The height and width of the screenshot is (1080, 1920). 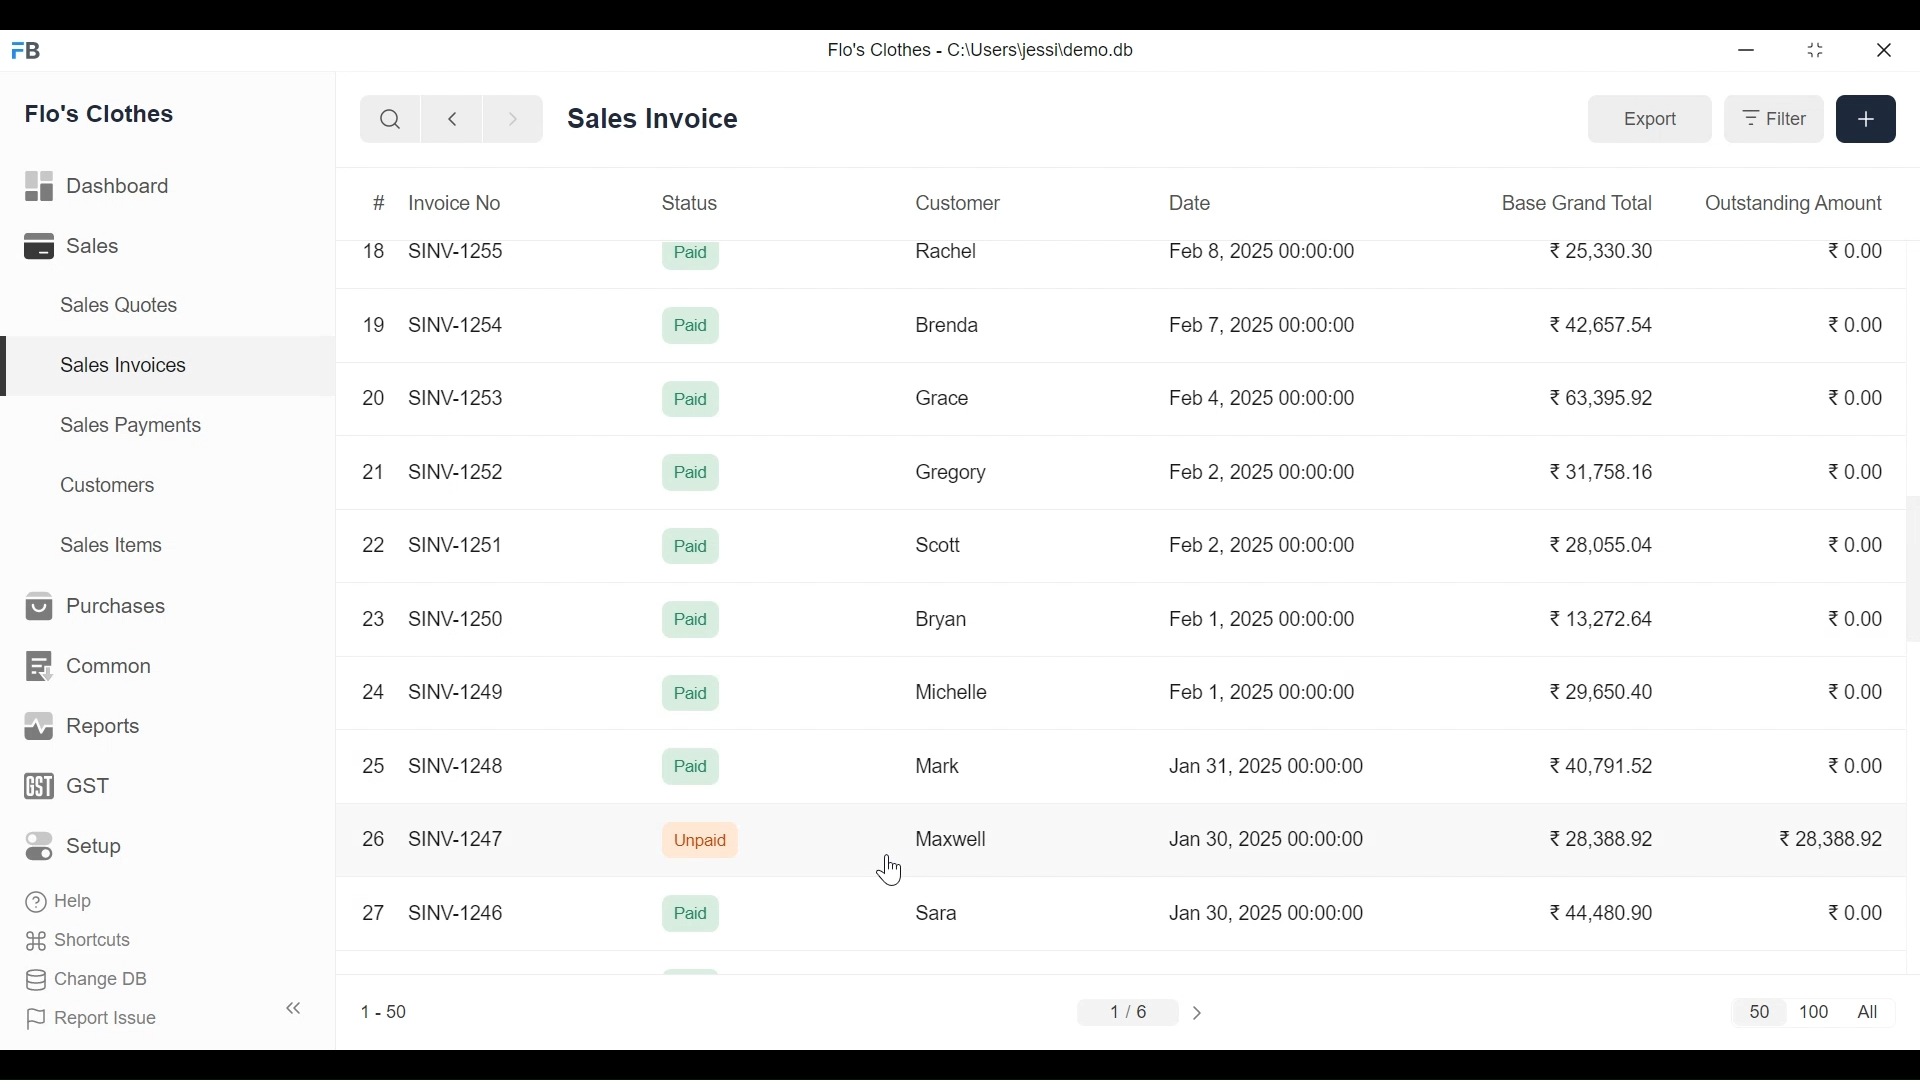 What do you see at coordinates (80, 845) in the screenshot?
I see `Setup` at bounding box center [80, 845].